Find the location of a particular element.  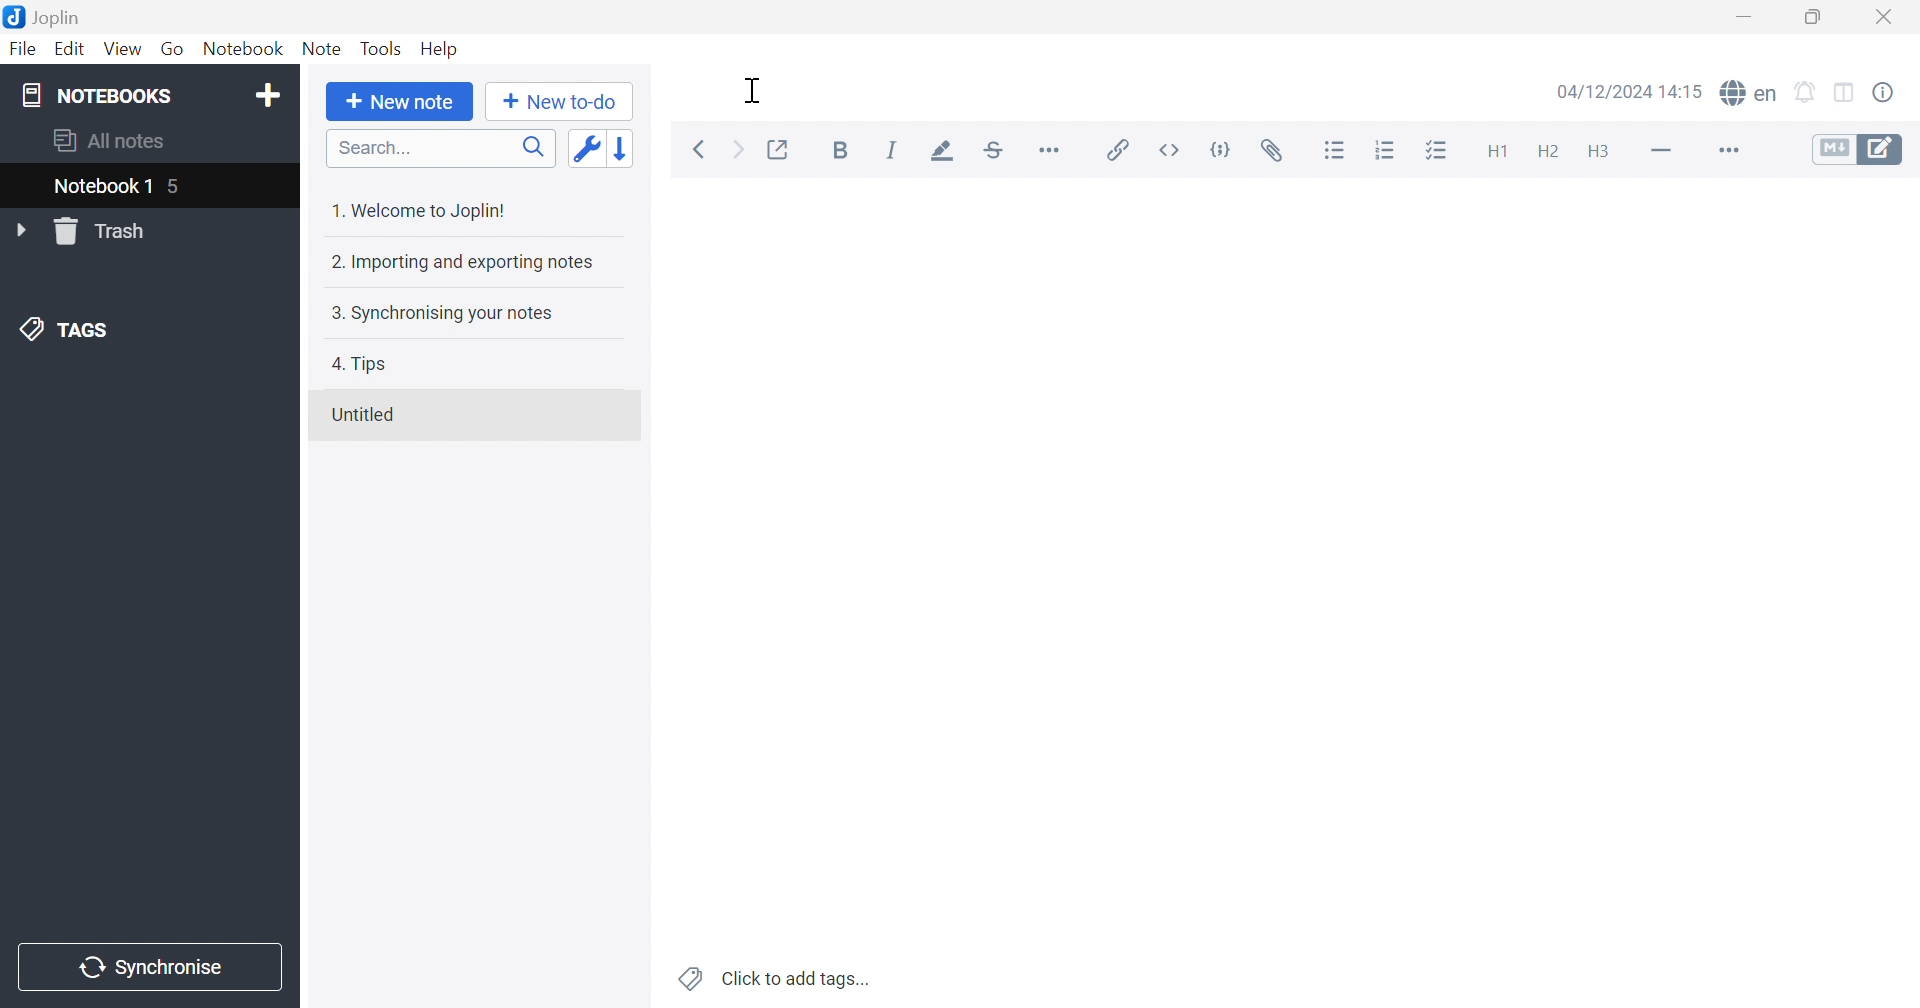

Minimize is located at coordinates (1750, 17).